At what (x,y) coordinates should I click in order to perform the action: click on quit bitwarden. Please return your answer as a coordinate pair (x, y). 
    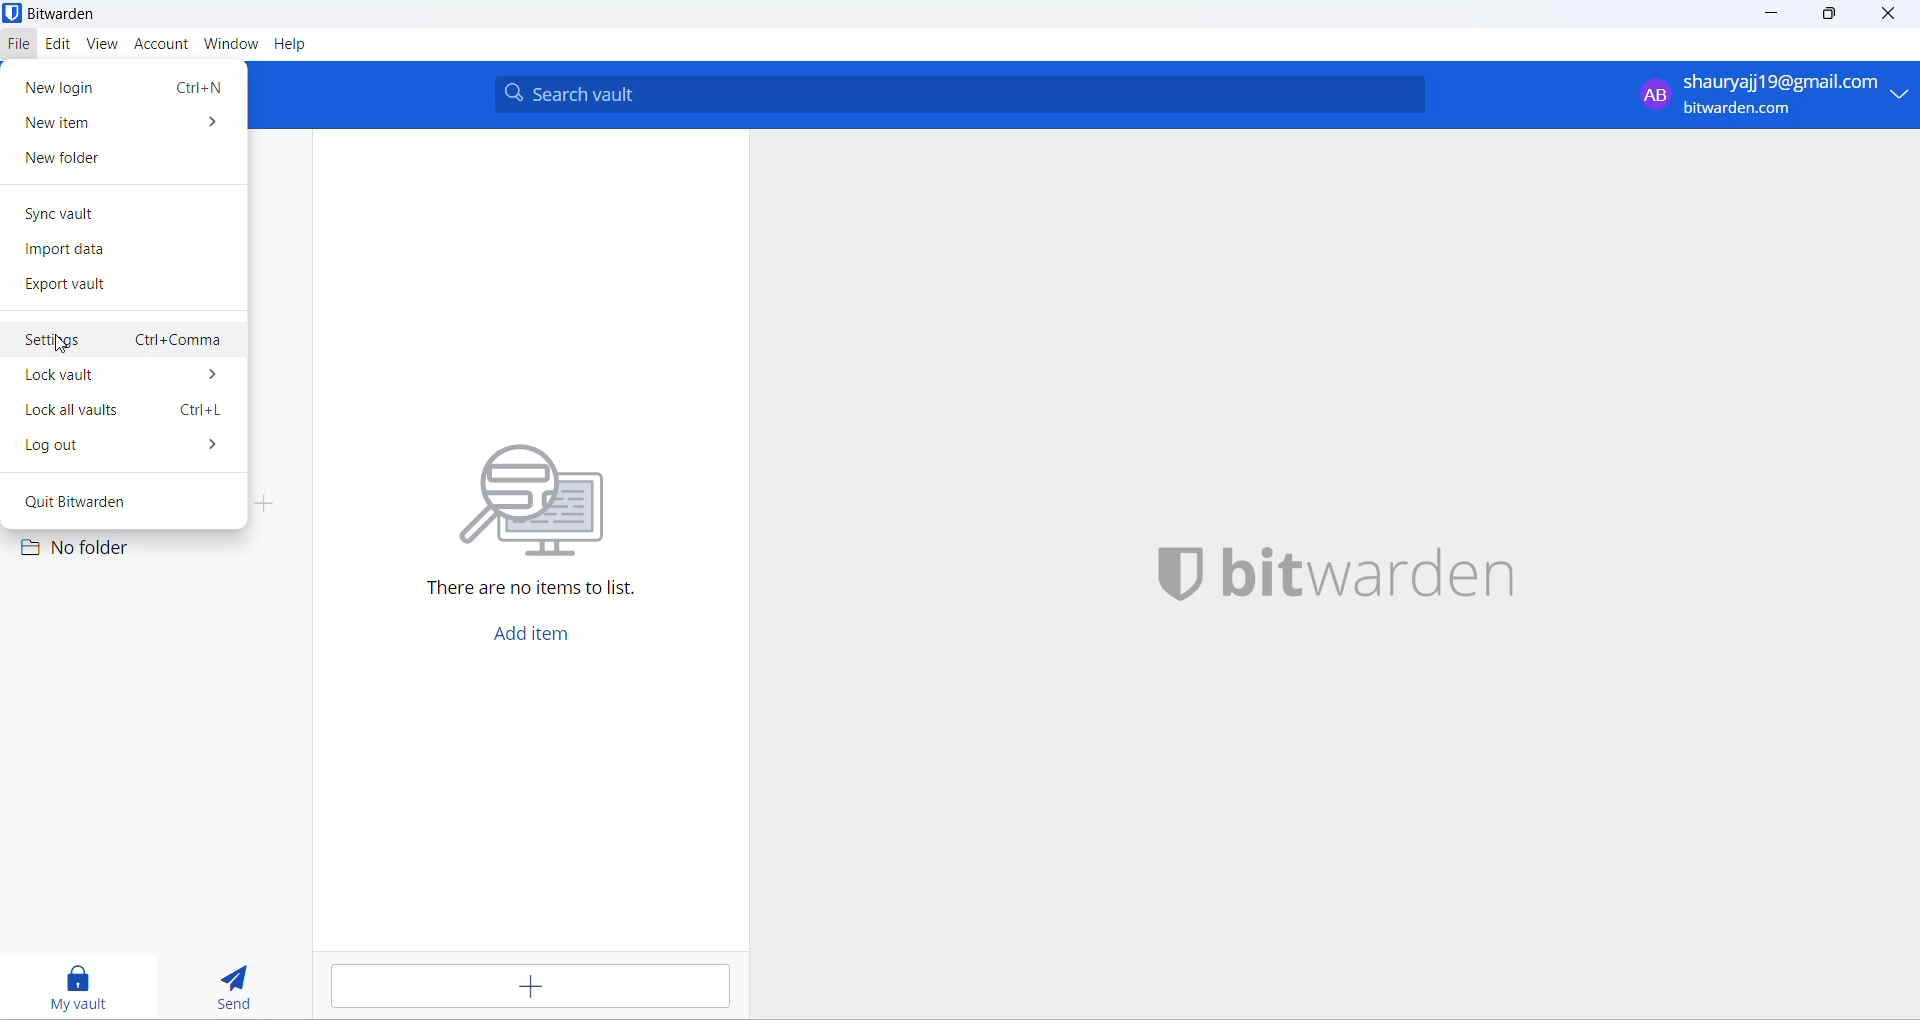
    Looking at the image, I should click on (117, 503).